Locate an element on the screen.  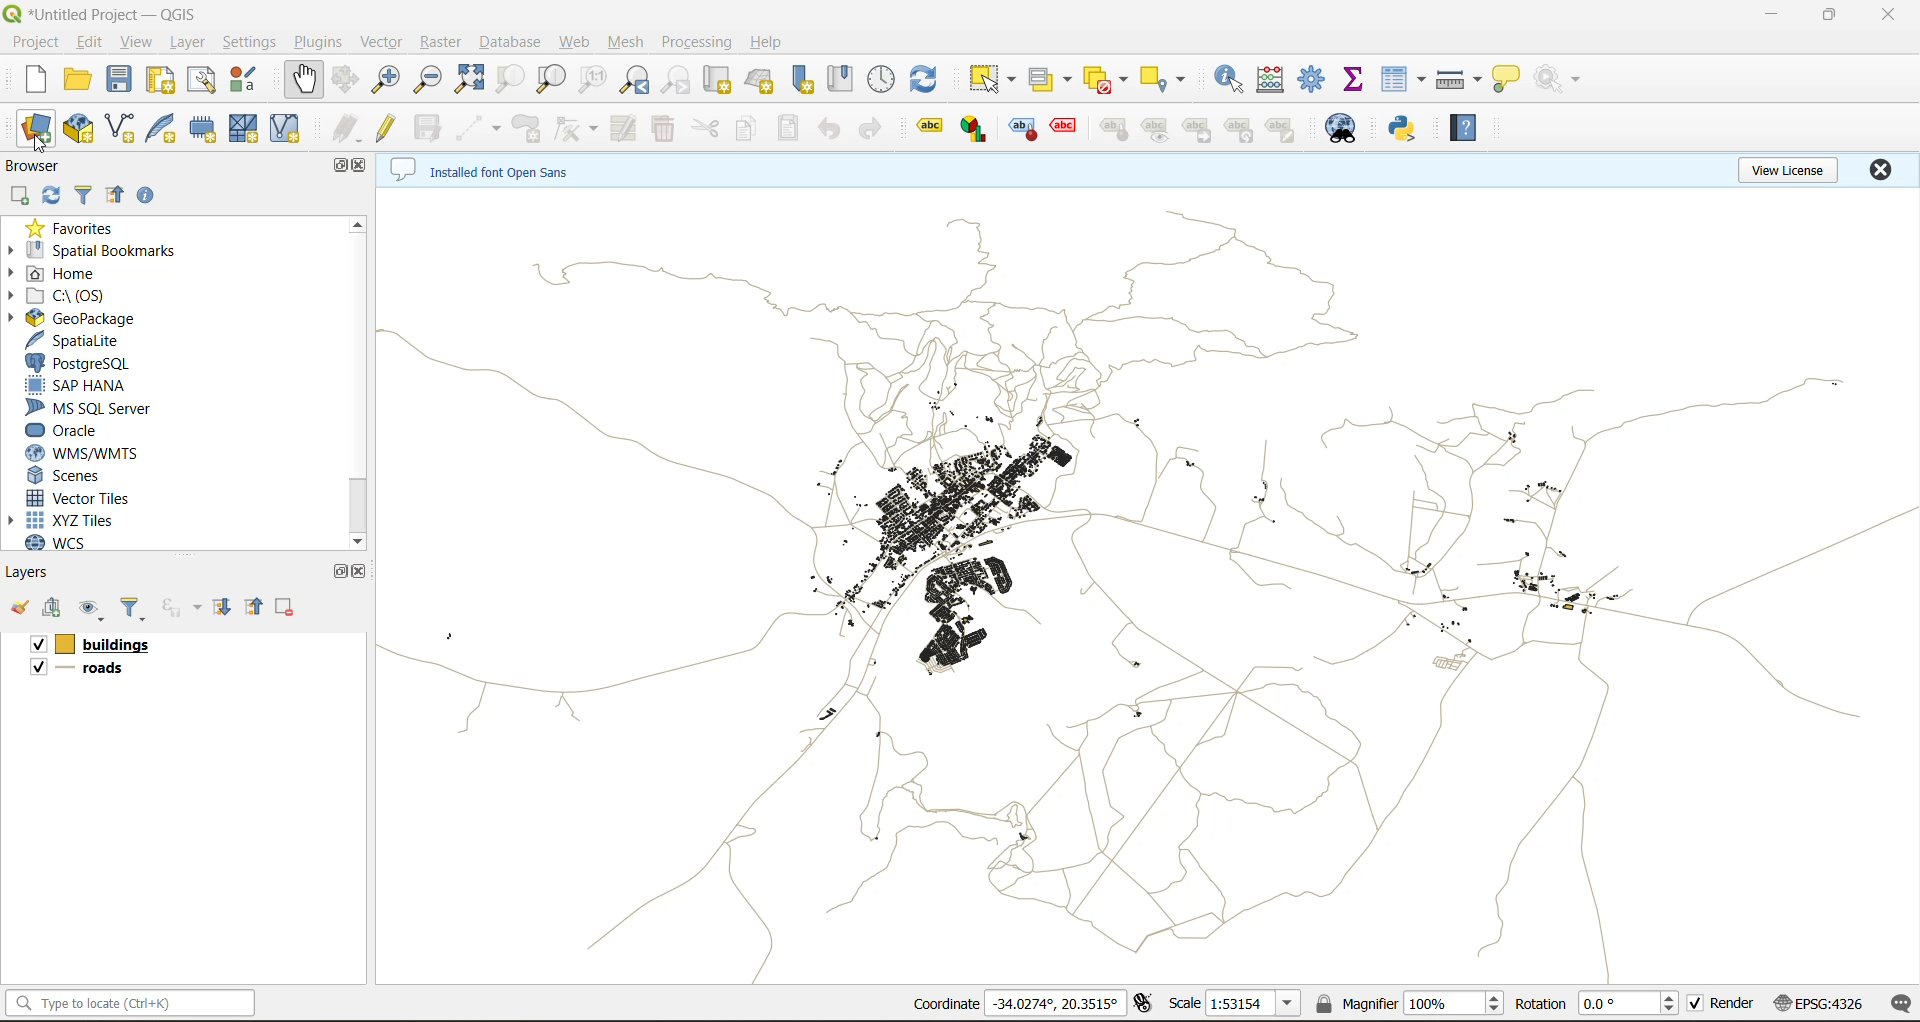
new spatial bookmark is located at coordinates (804, 80).